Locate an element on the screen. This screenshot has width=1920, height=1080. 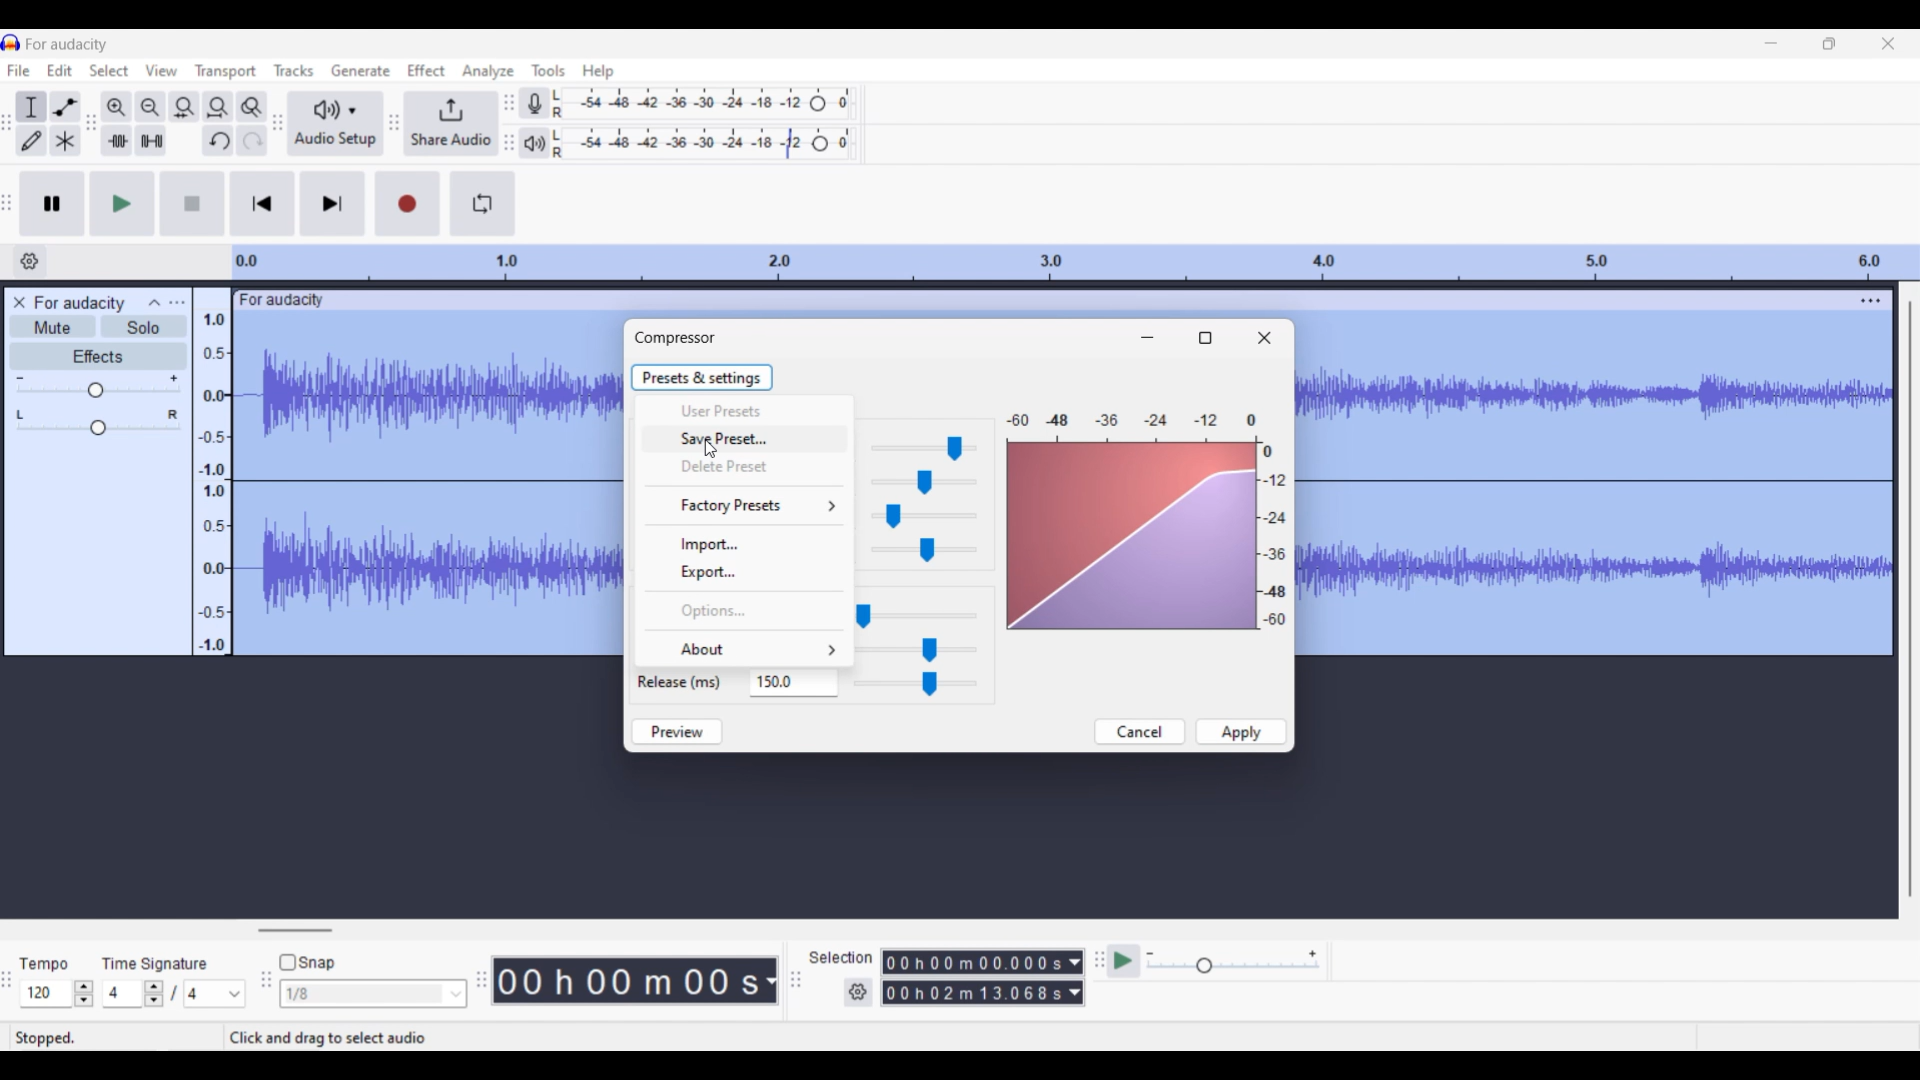
Skip/Select to end is located at coordinates (333, 204).